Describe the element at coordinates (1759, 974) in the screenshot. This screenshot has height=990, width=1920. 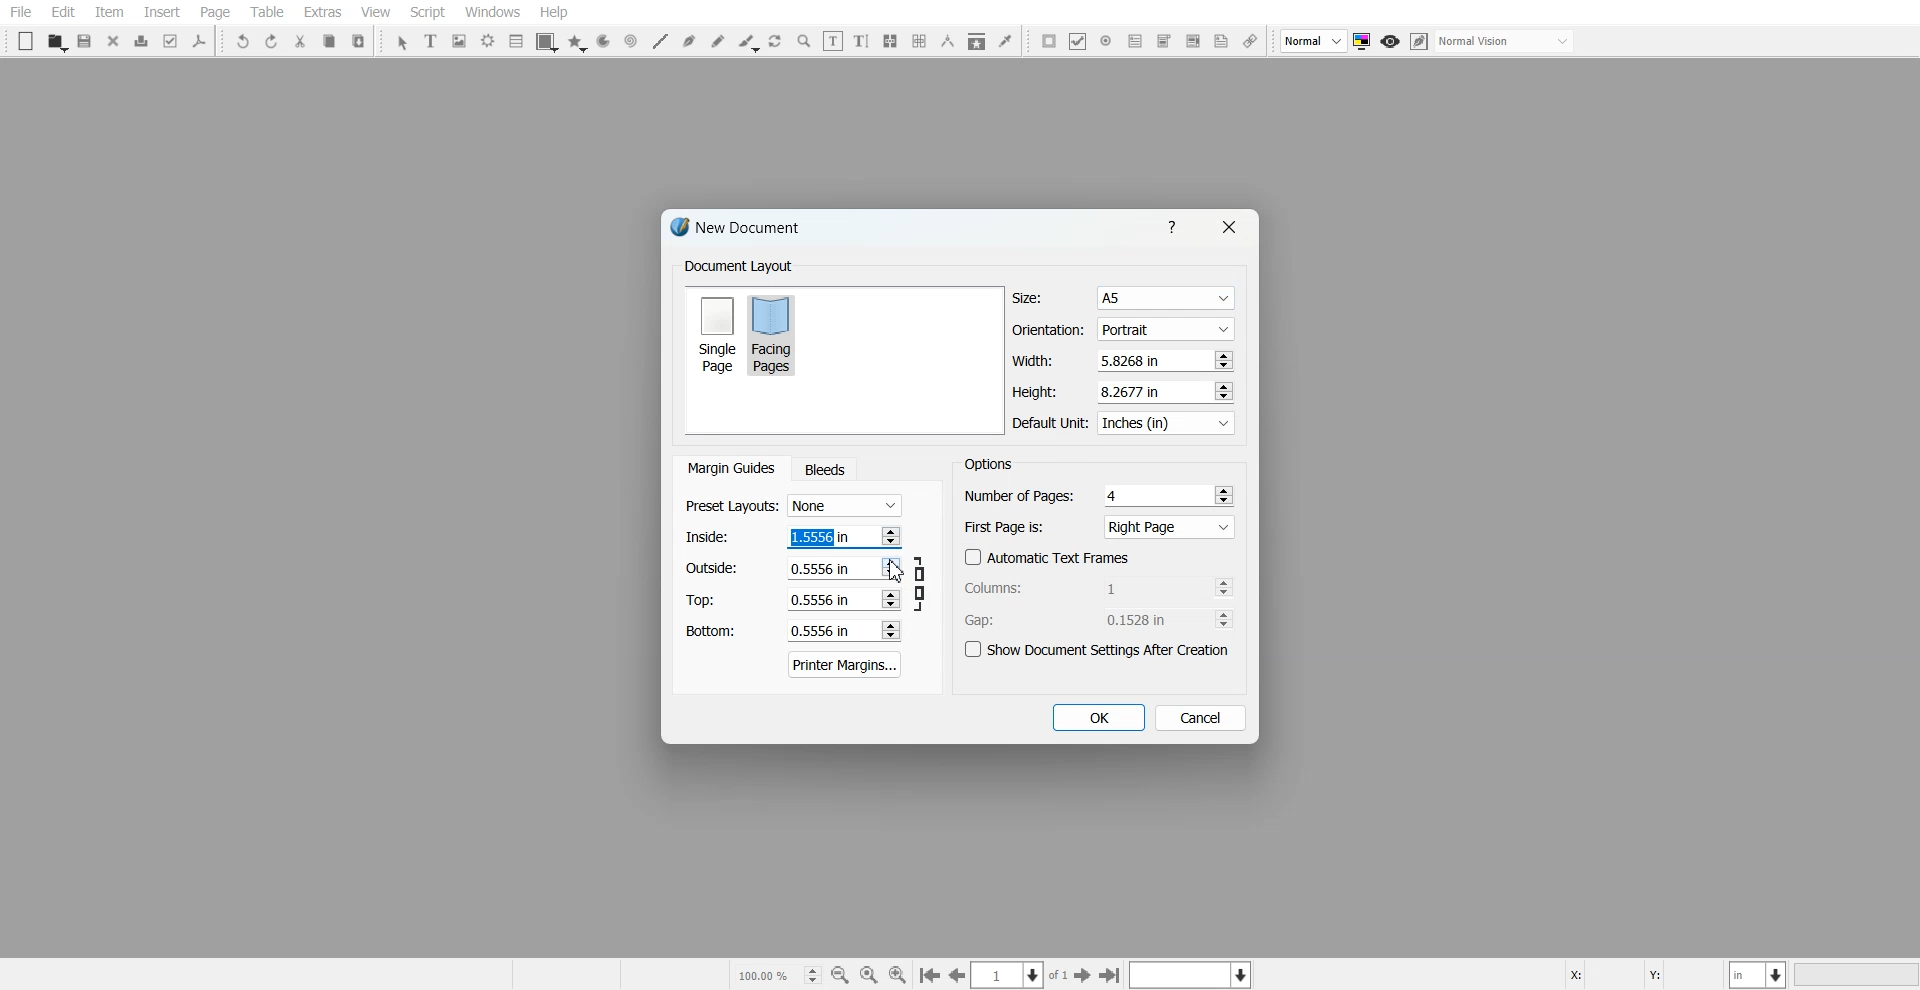
I see `Measurement in Inches` at that location.